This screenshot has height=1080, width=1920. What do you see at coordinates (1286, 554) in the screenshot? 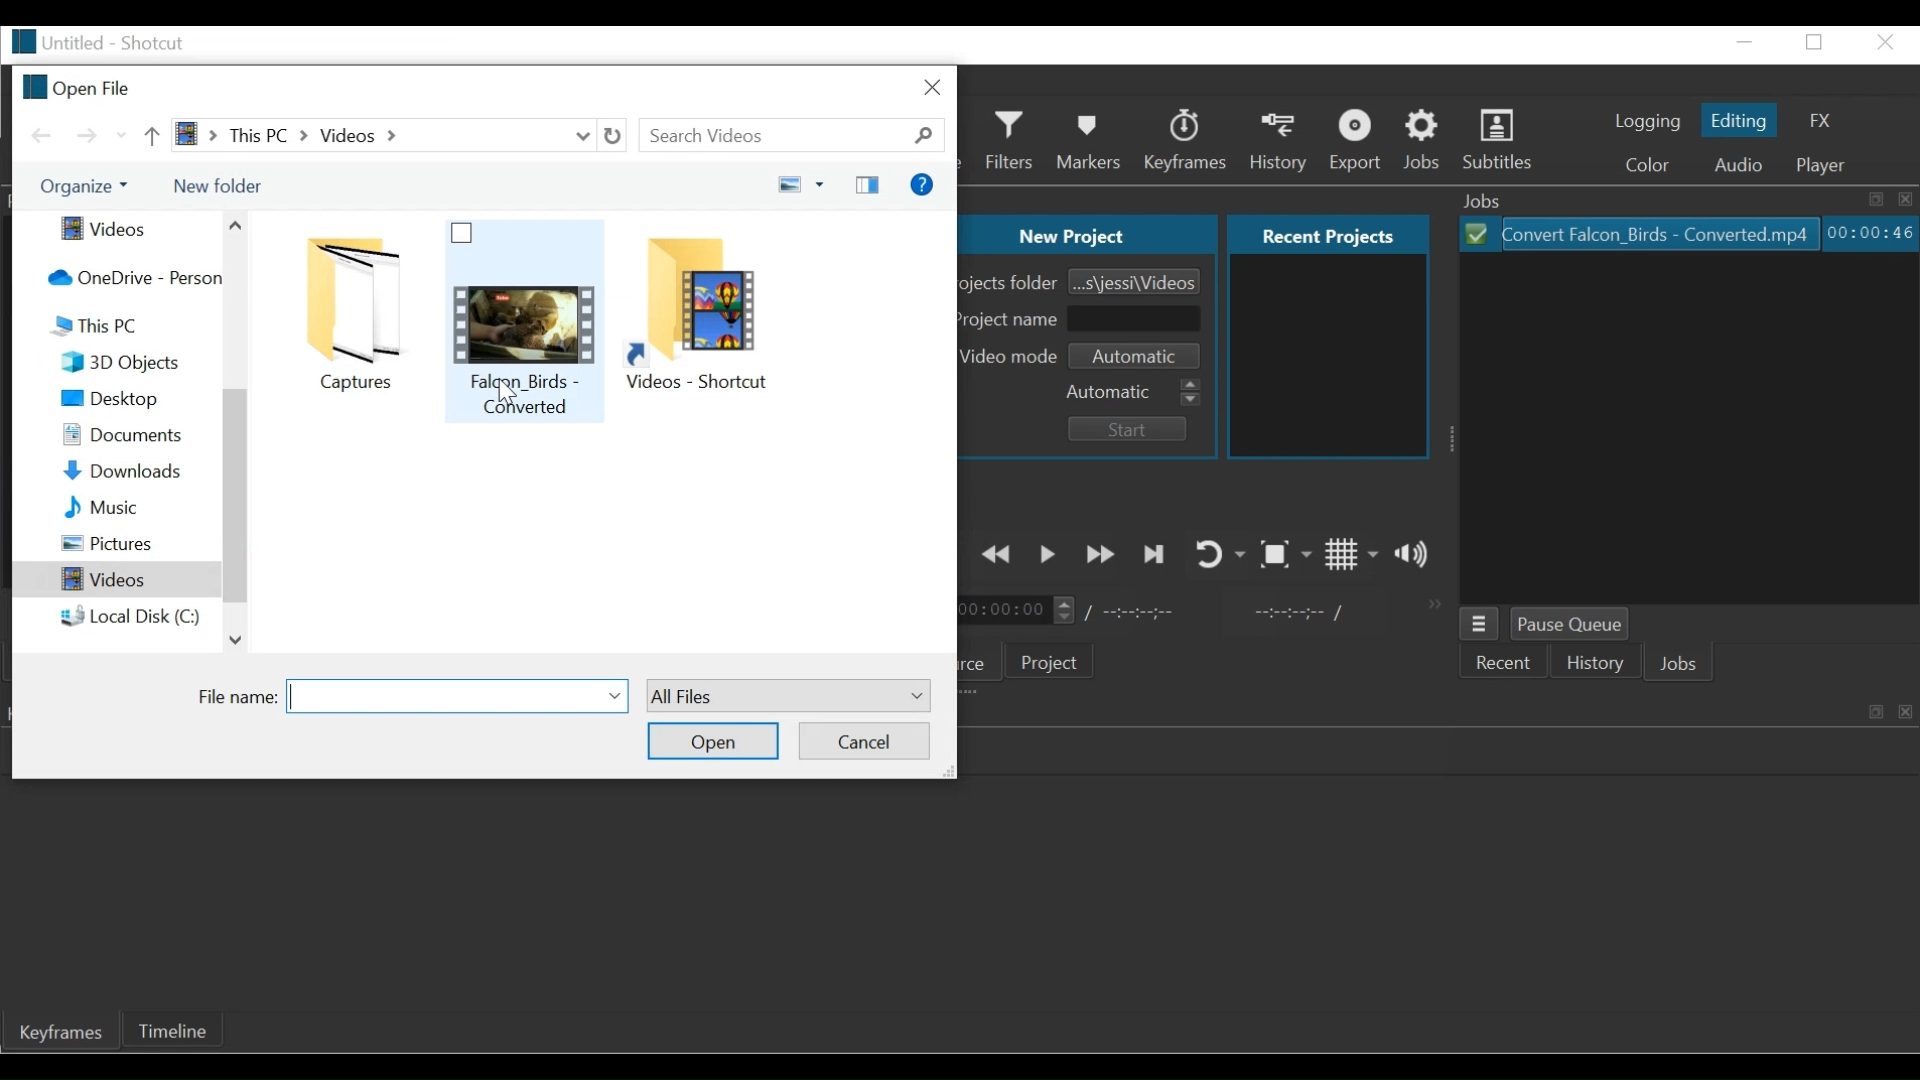
I see `Toggle Zoom` at bounding box center [1286, 554].